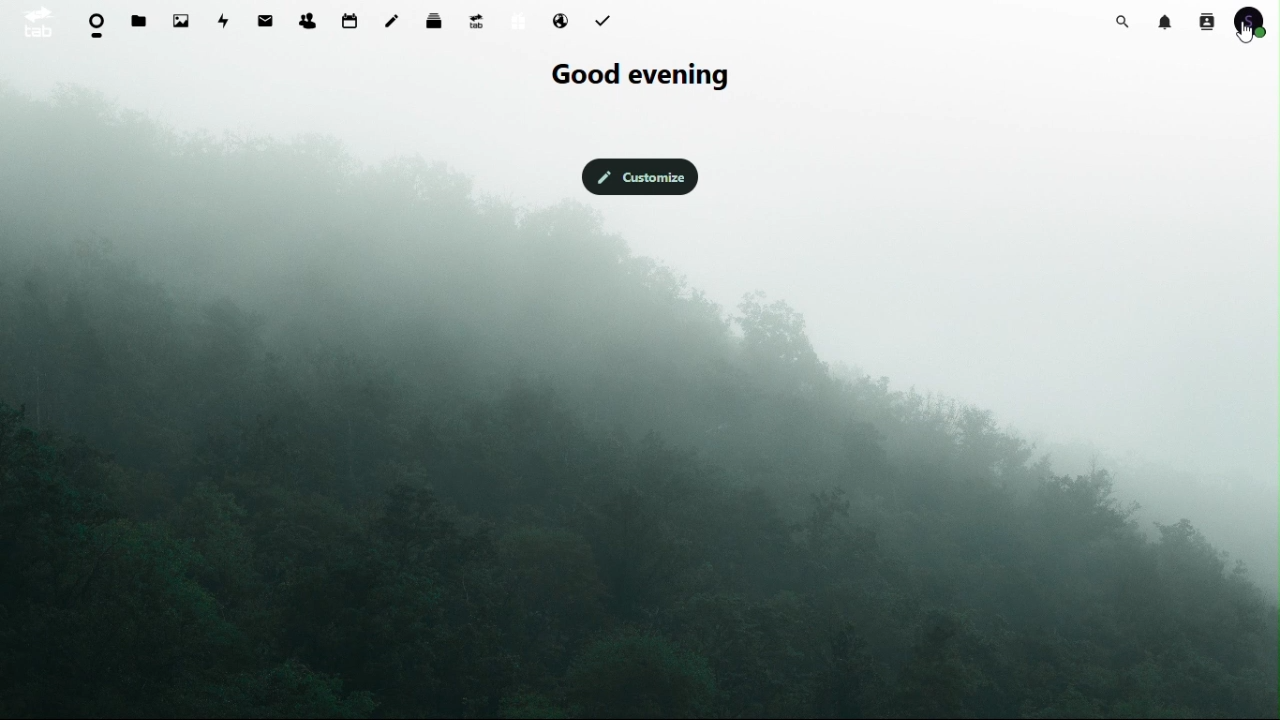  What do you see at coordinates (350, 20) in the screenshot?
I see `Calendar` at bounding box center [350, 20].